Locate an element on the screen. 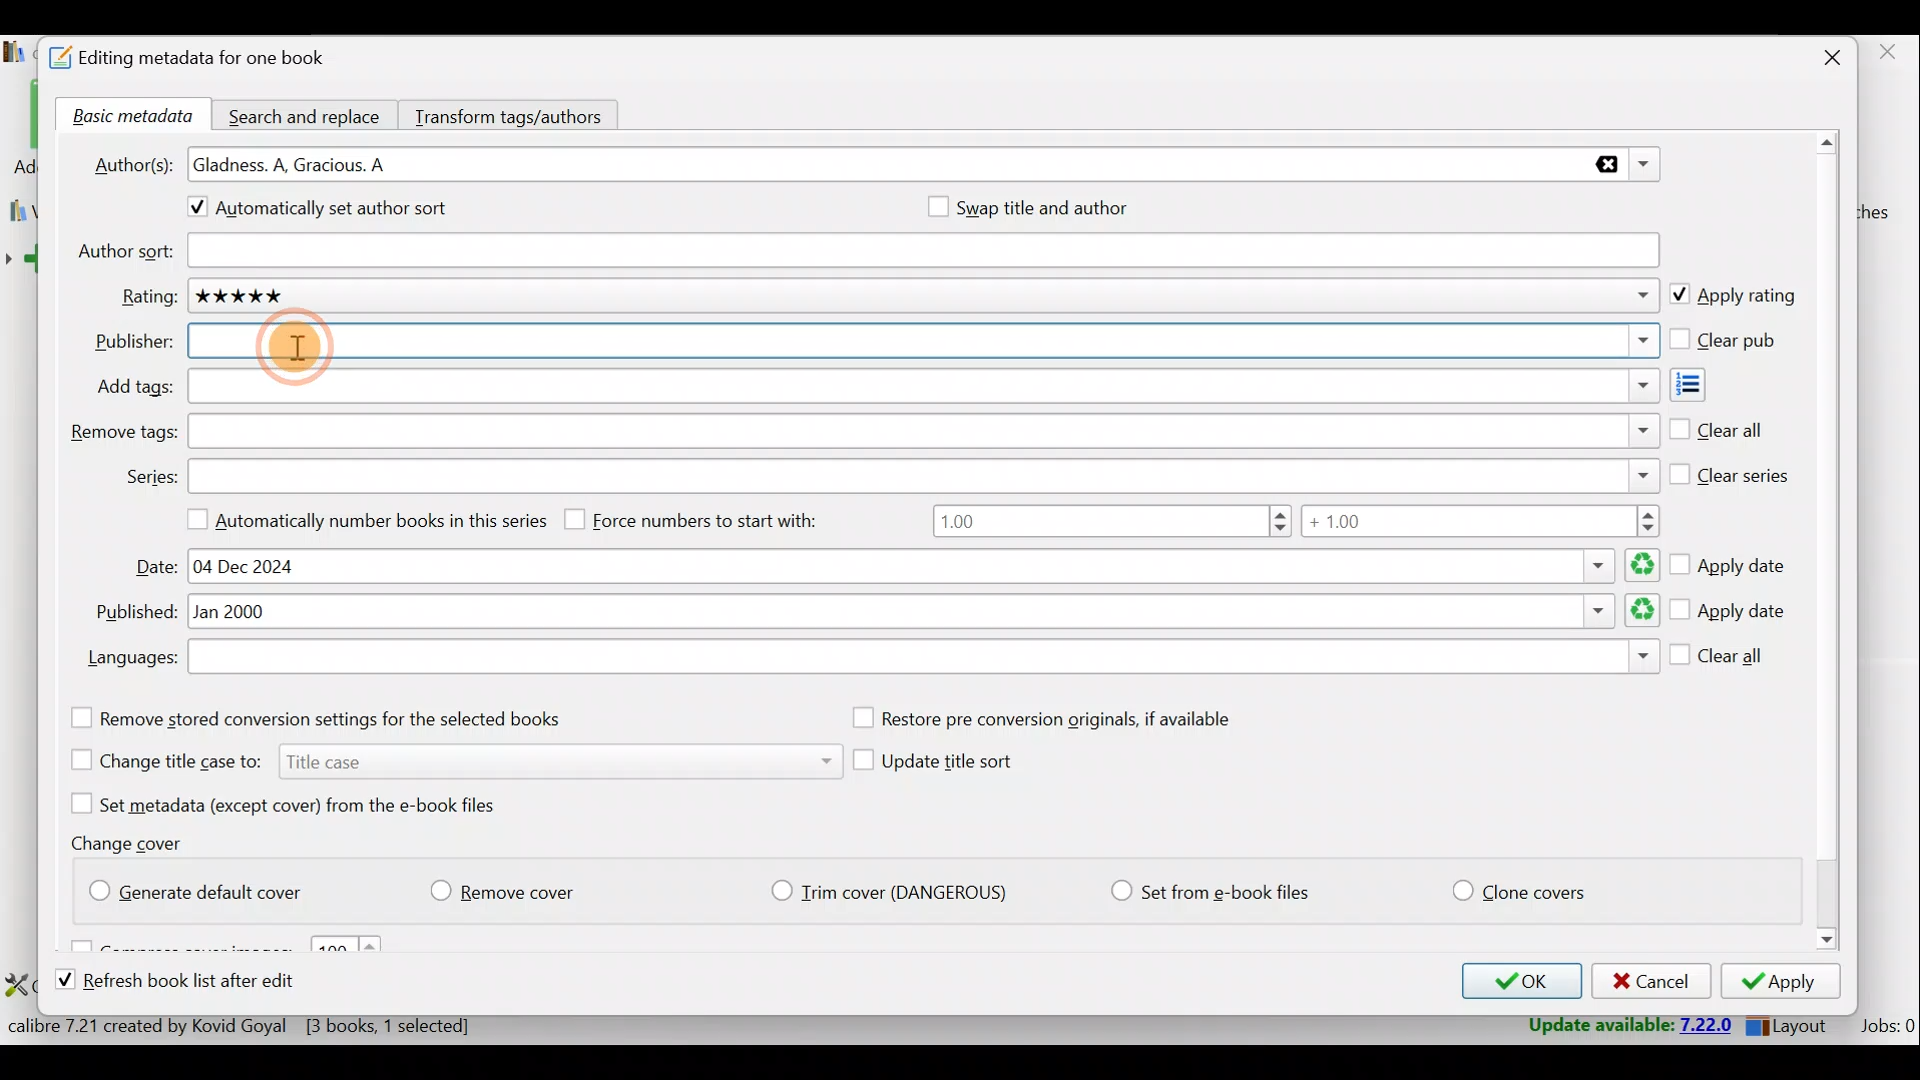  Series is located at coordinates (925, 474).